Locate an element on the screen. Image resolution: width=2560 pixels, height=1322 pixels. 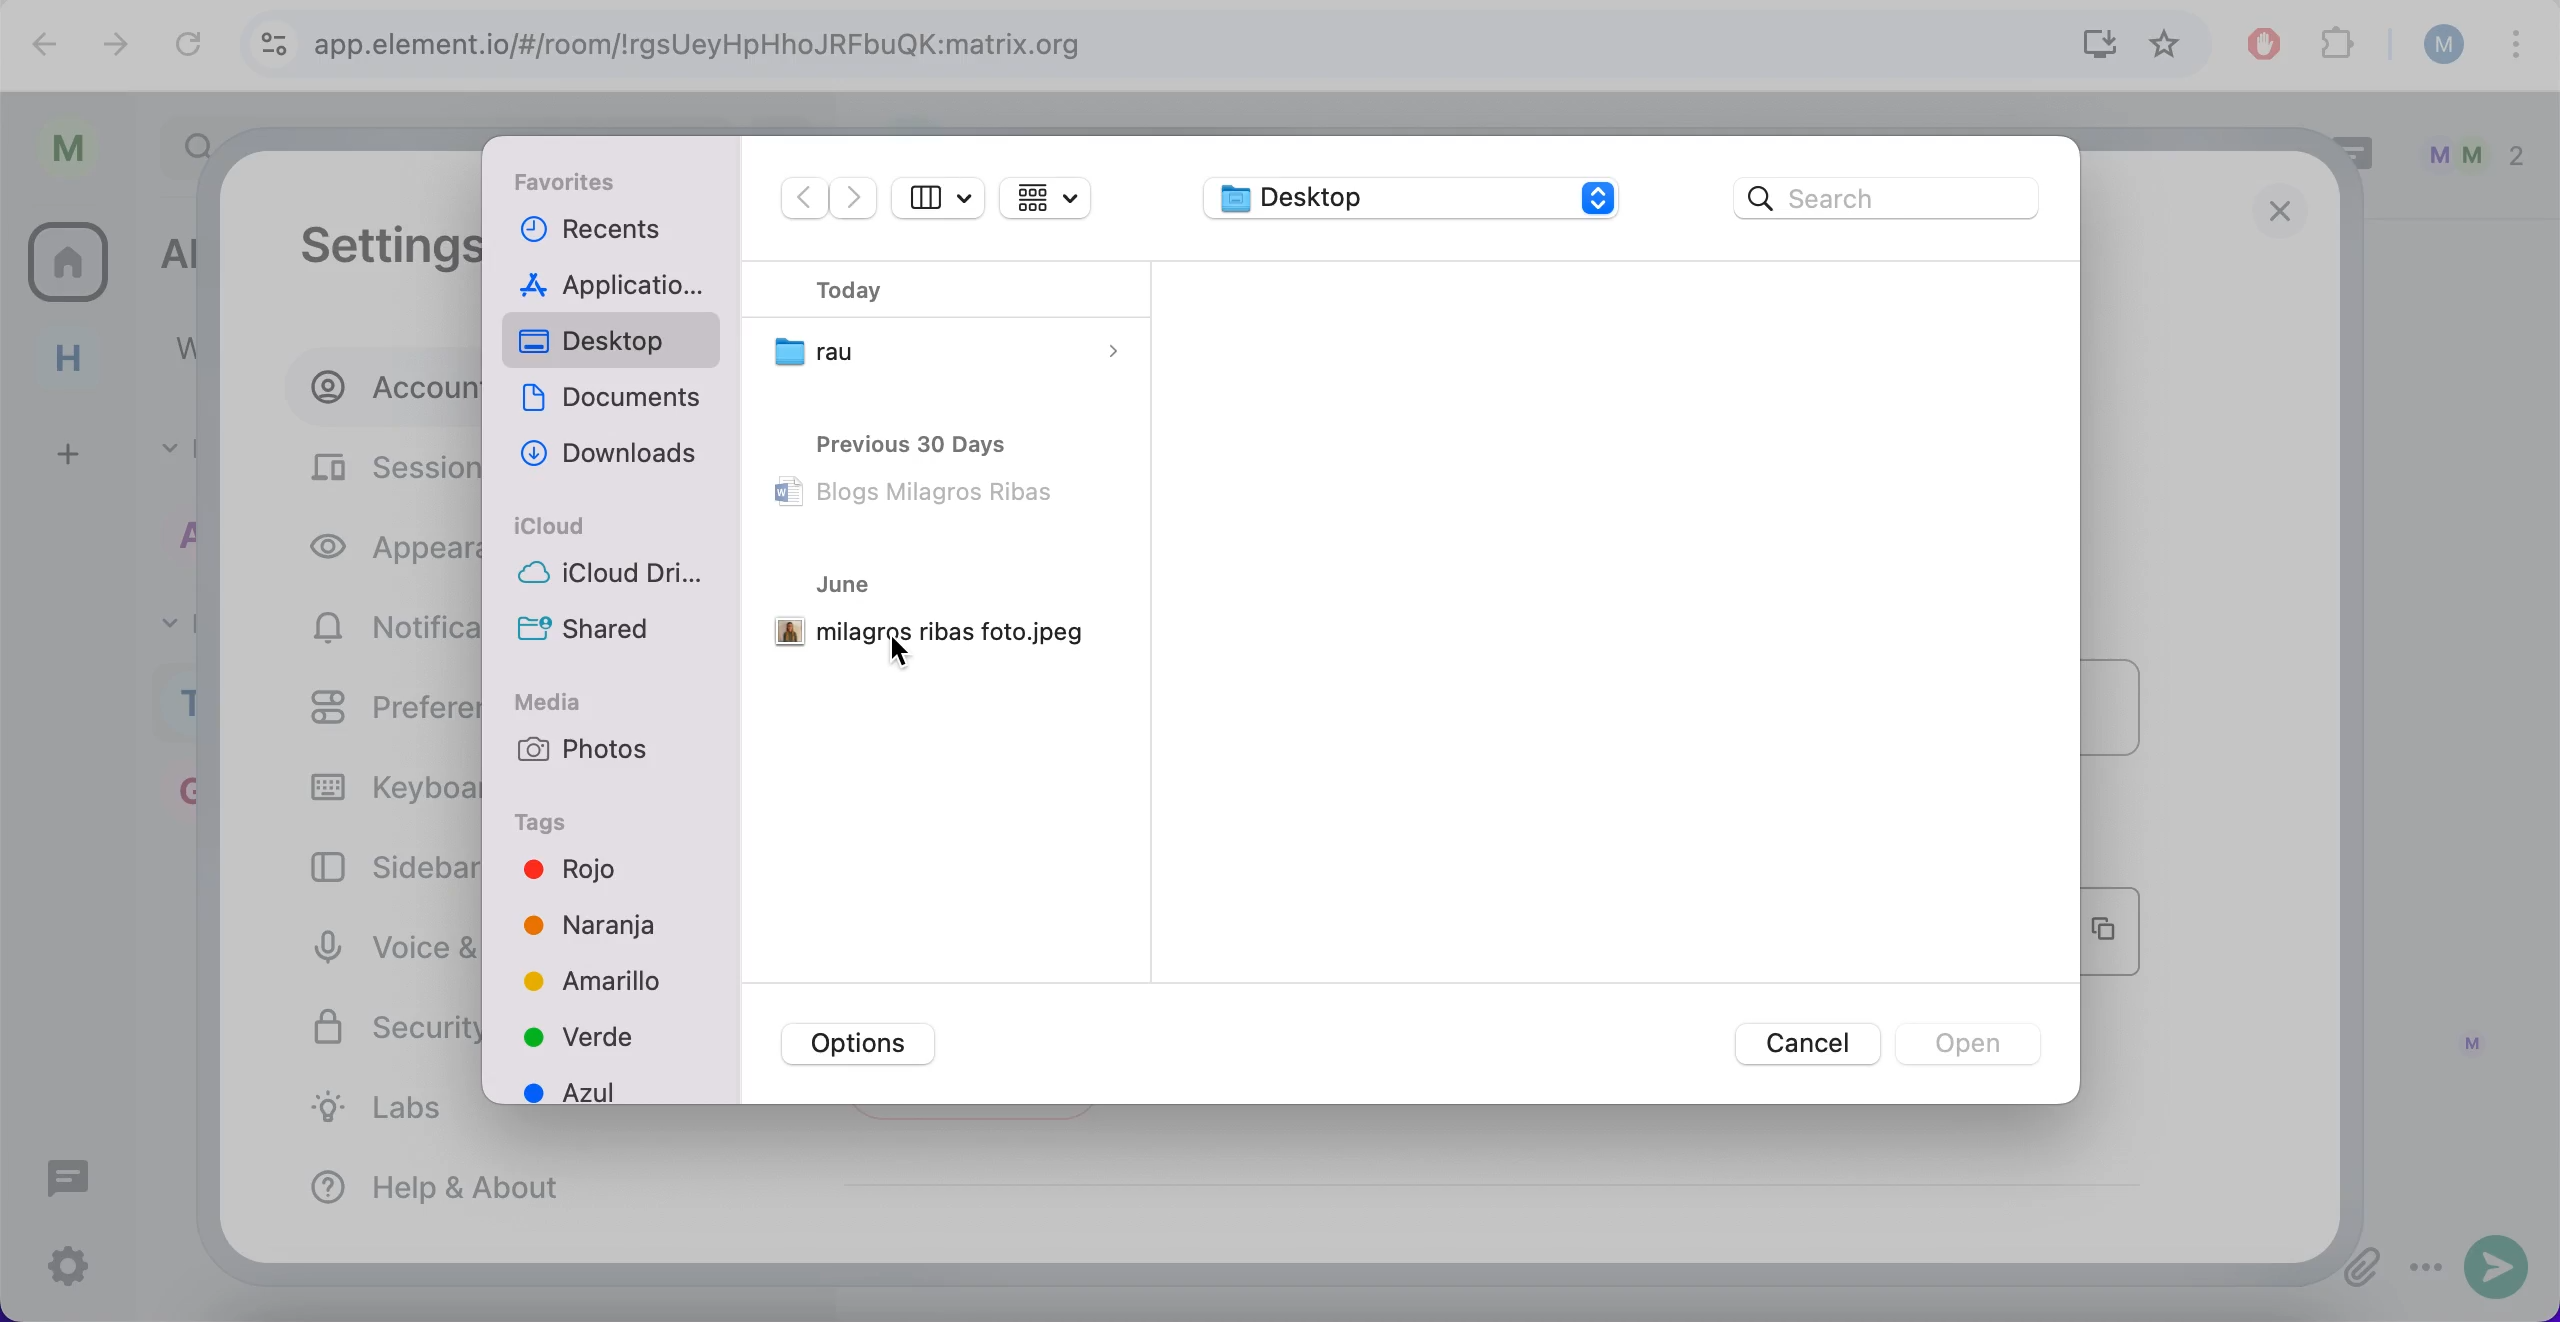
change the item grouping is located at coordinates (1052, 200).